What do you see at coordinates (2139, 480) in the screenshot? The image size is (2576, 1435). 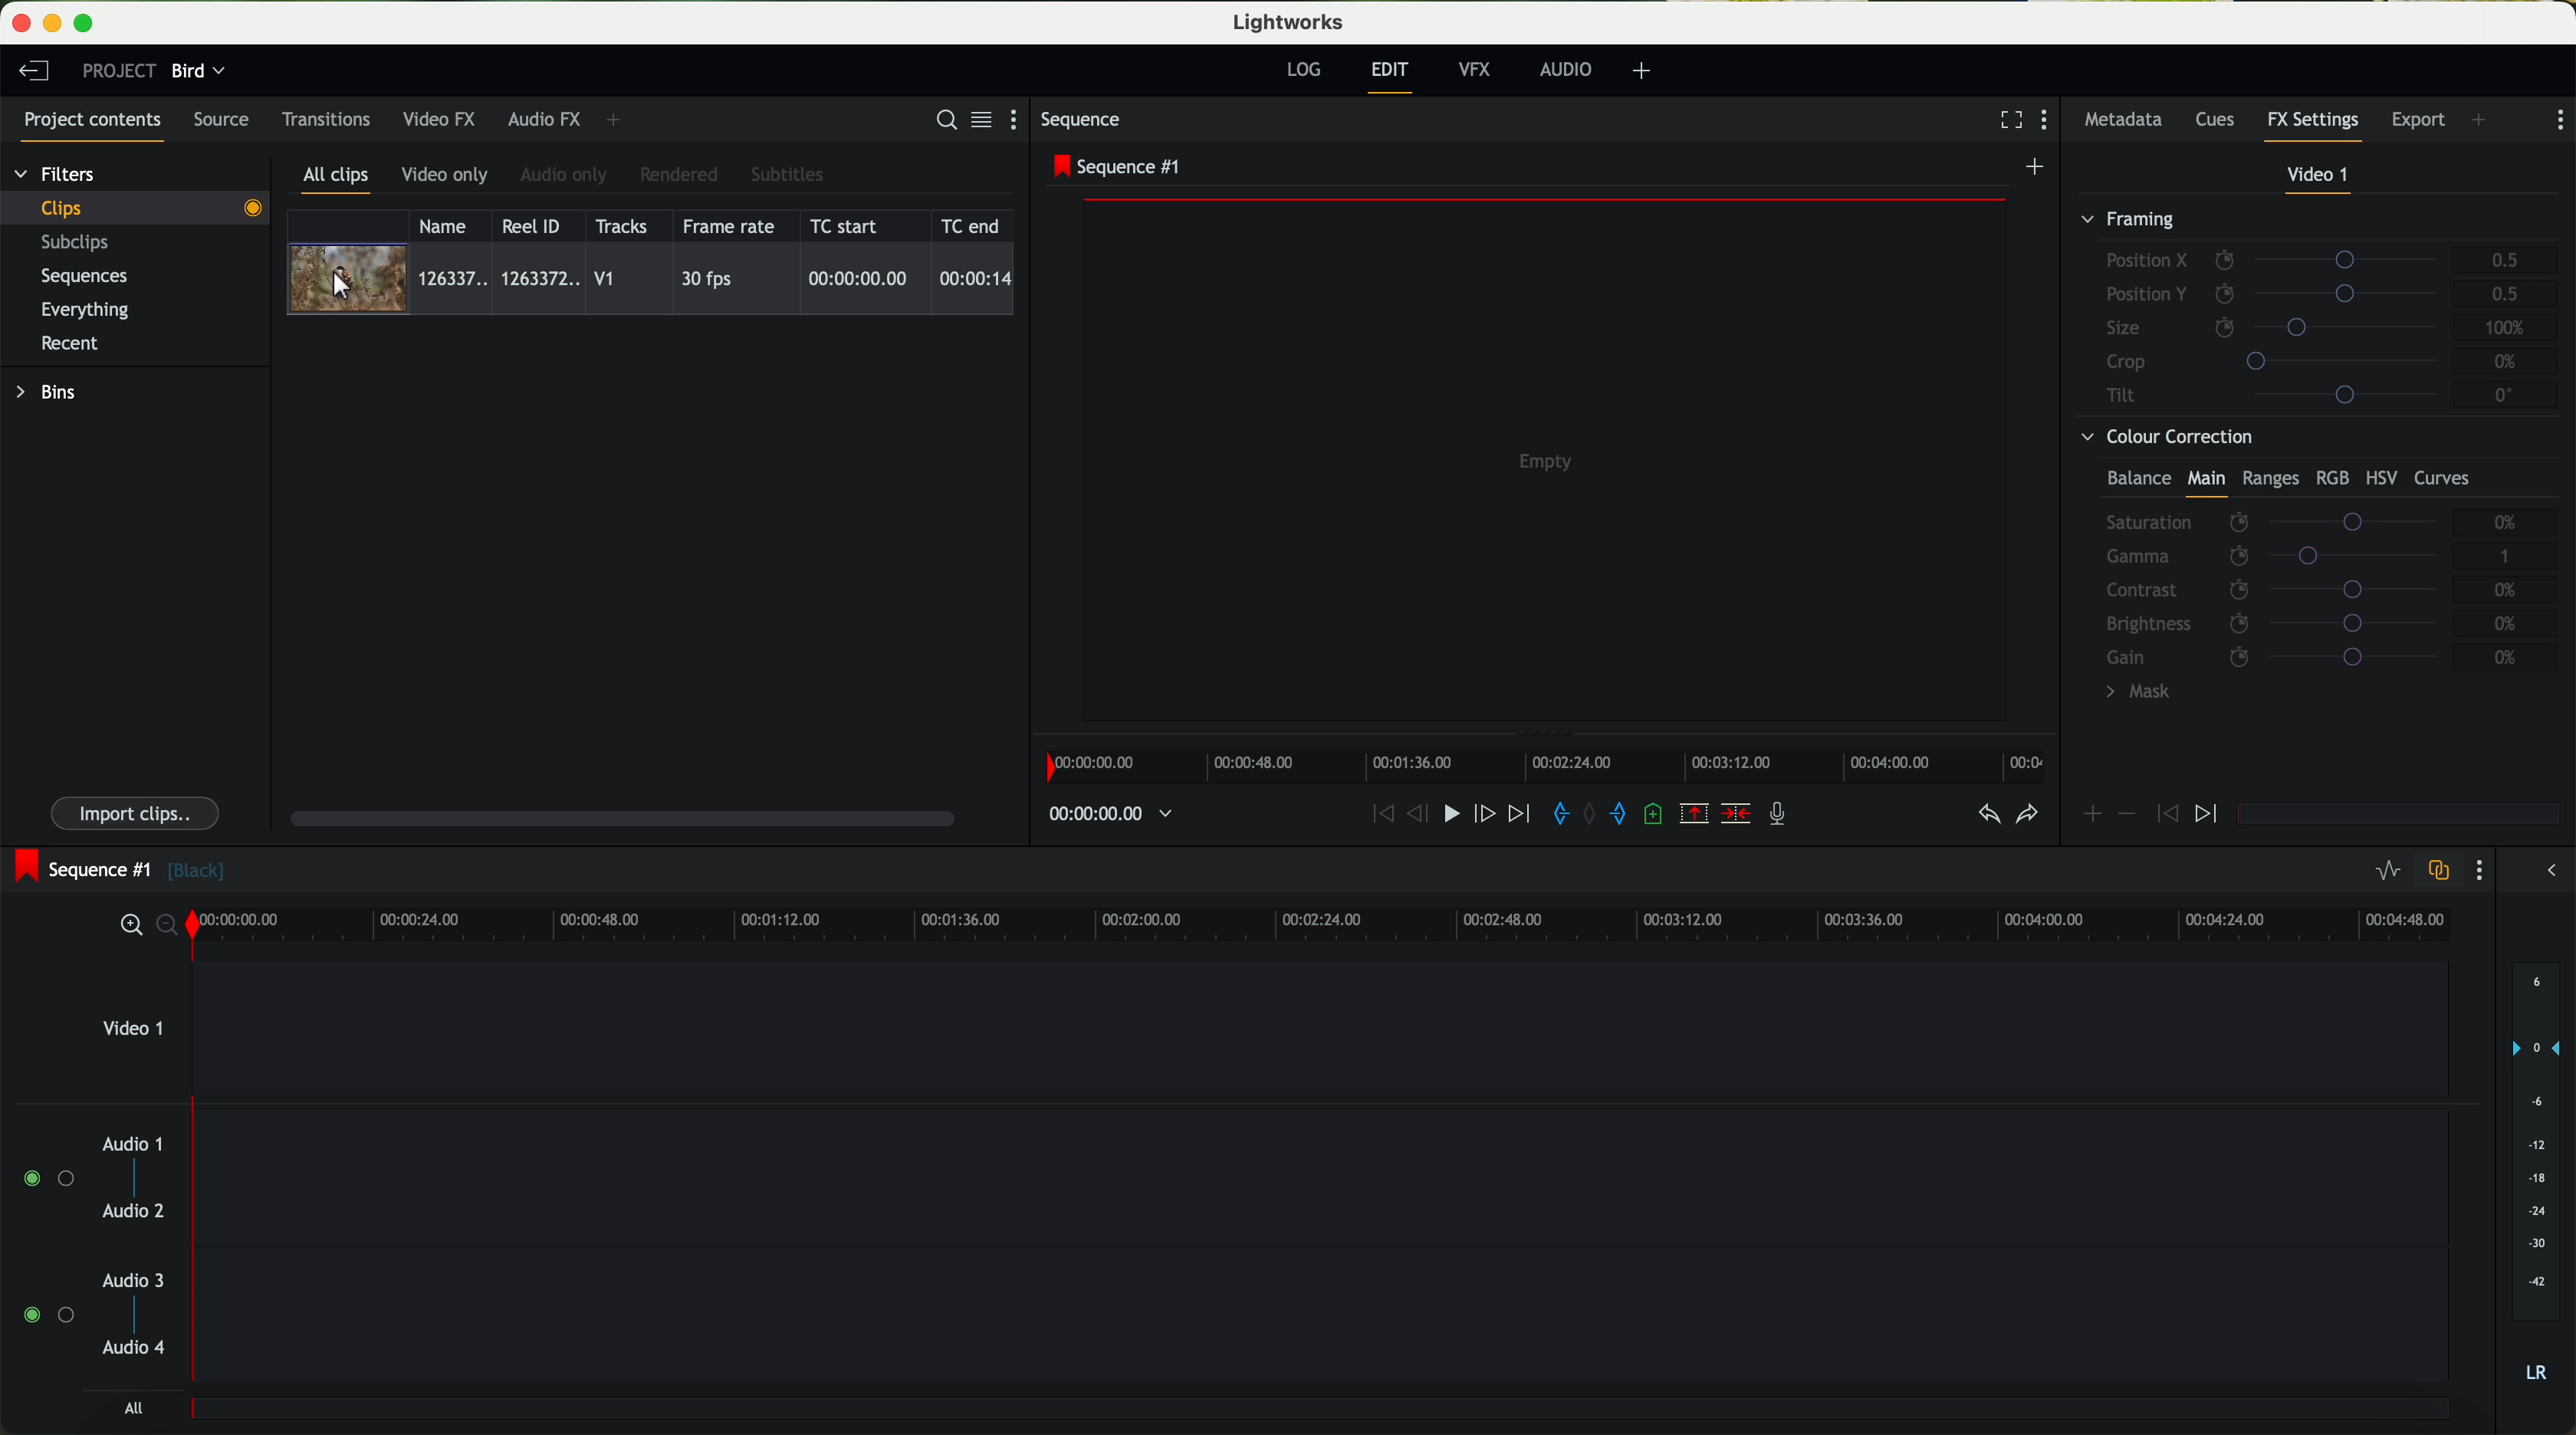 I see `balance` at bounding box center [2139, 480].